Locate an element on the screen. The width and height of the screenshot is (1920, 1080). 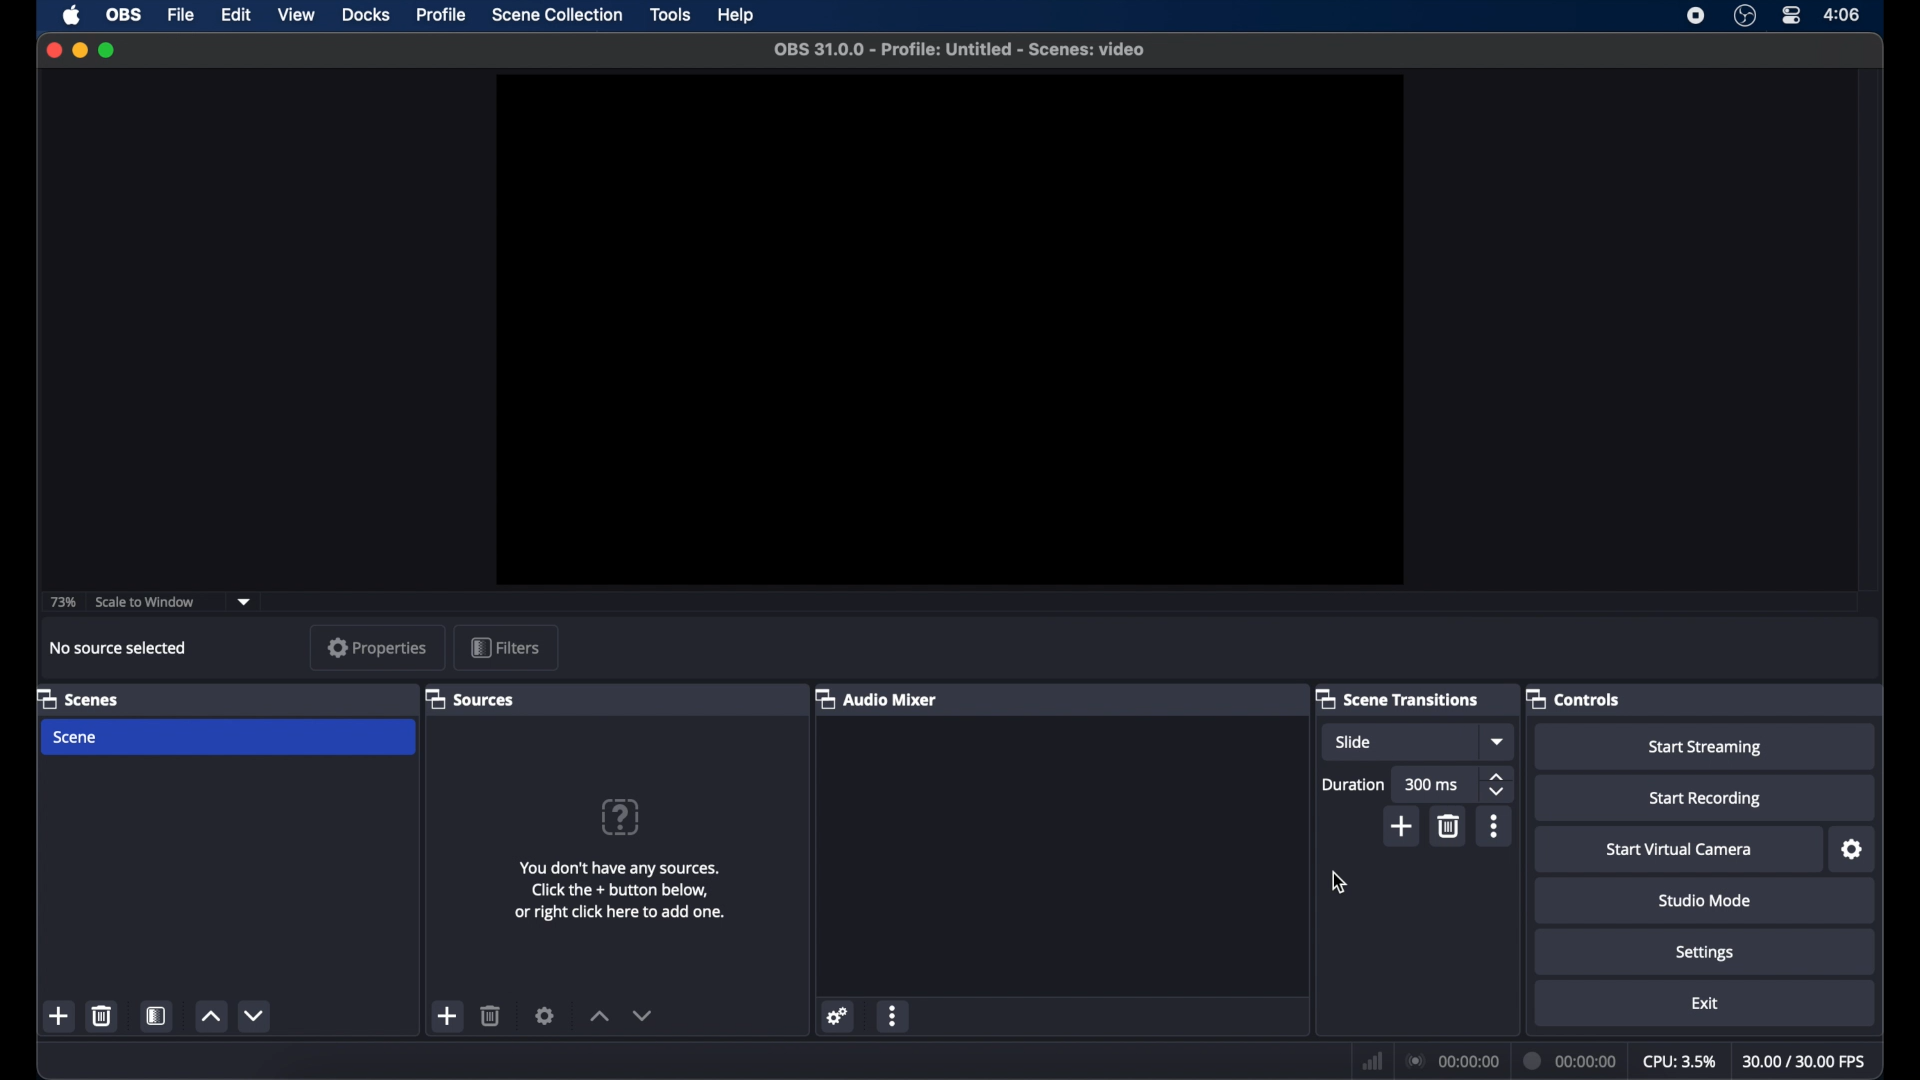
fps is located at coordinates (1806, 1061).